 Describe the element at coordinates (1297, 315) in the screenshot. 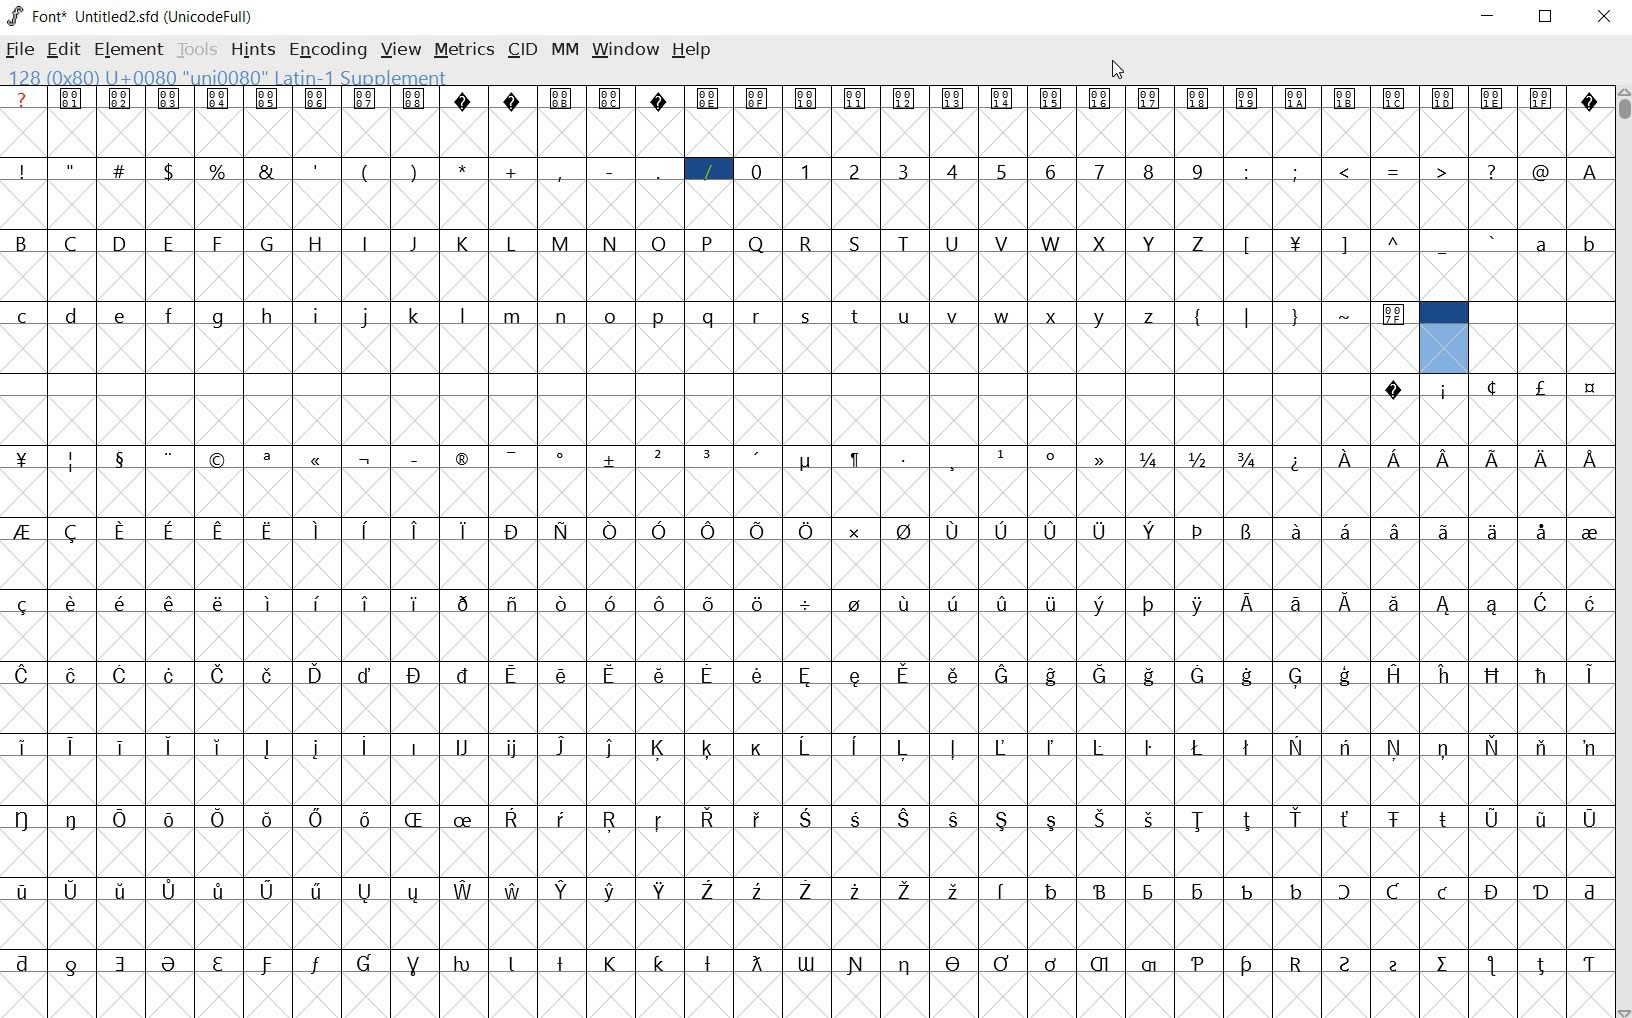

I see `}` at that location.